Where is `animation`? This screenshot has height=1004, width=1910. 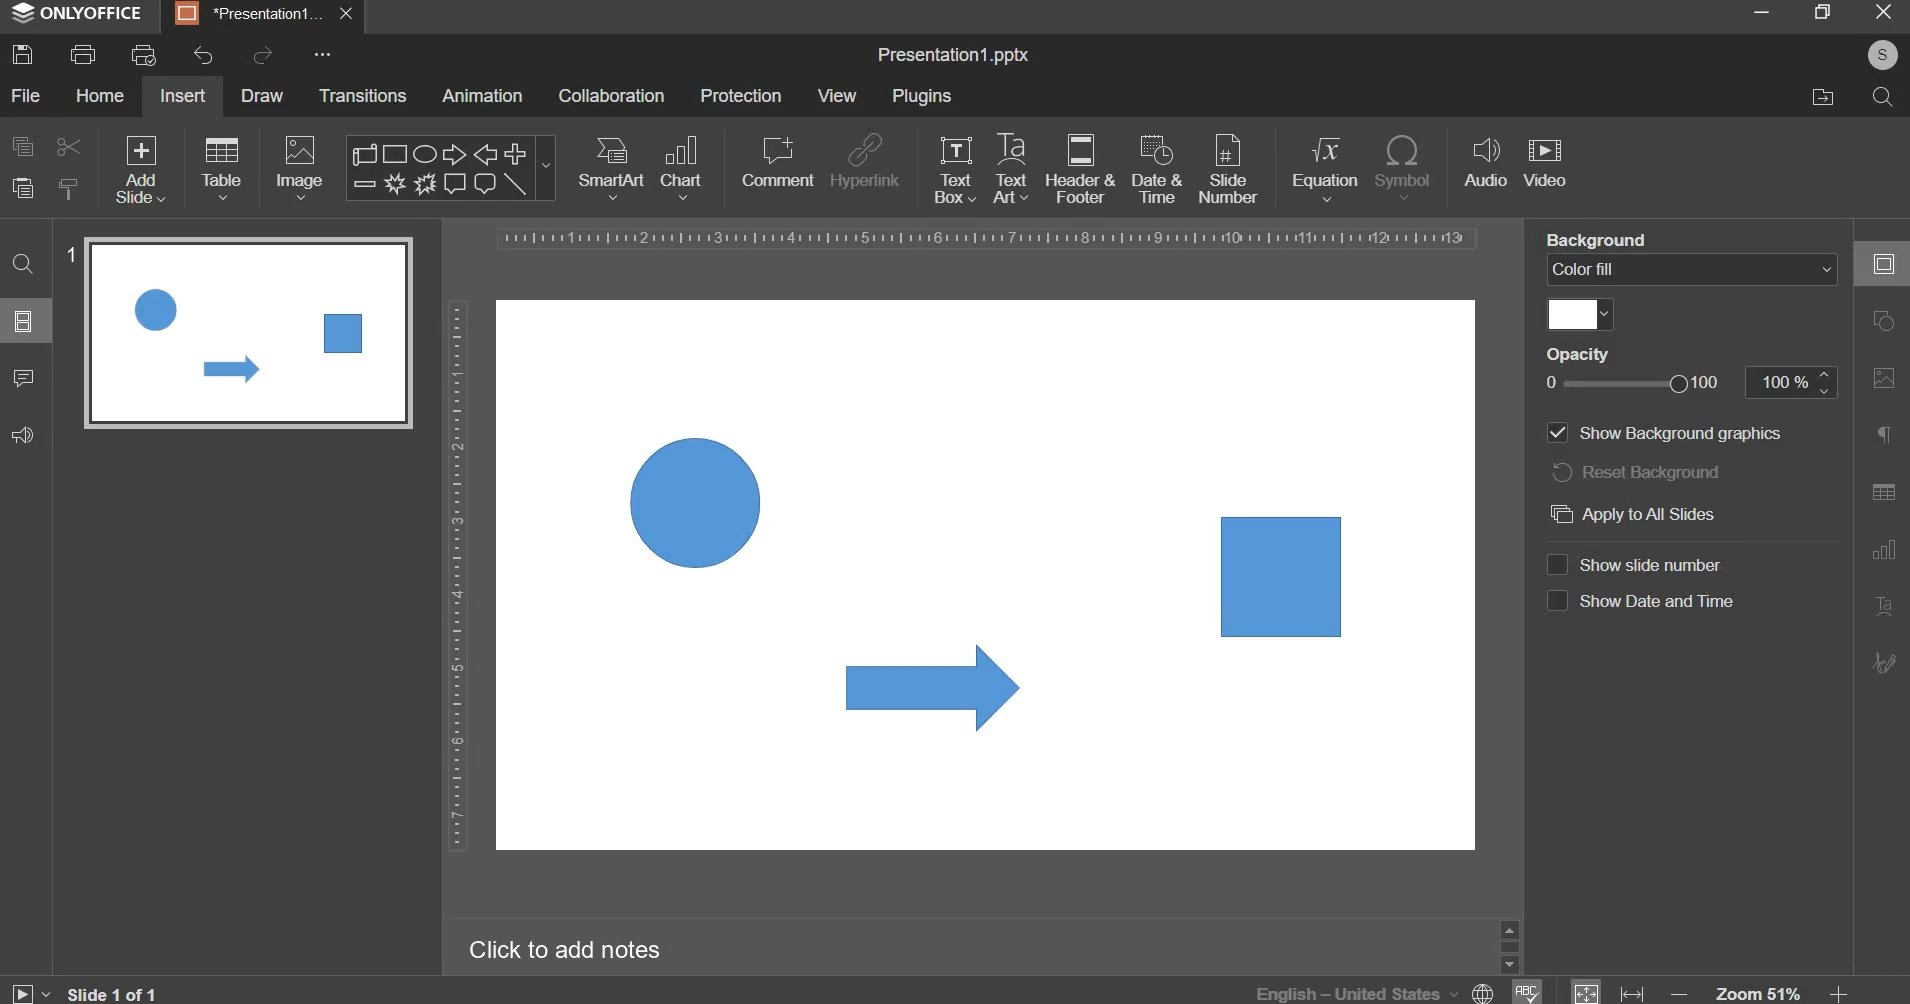 animation is located at coordinates (482, 95).